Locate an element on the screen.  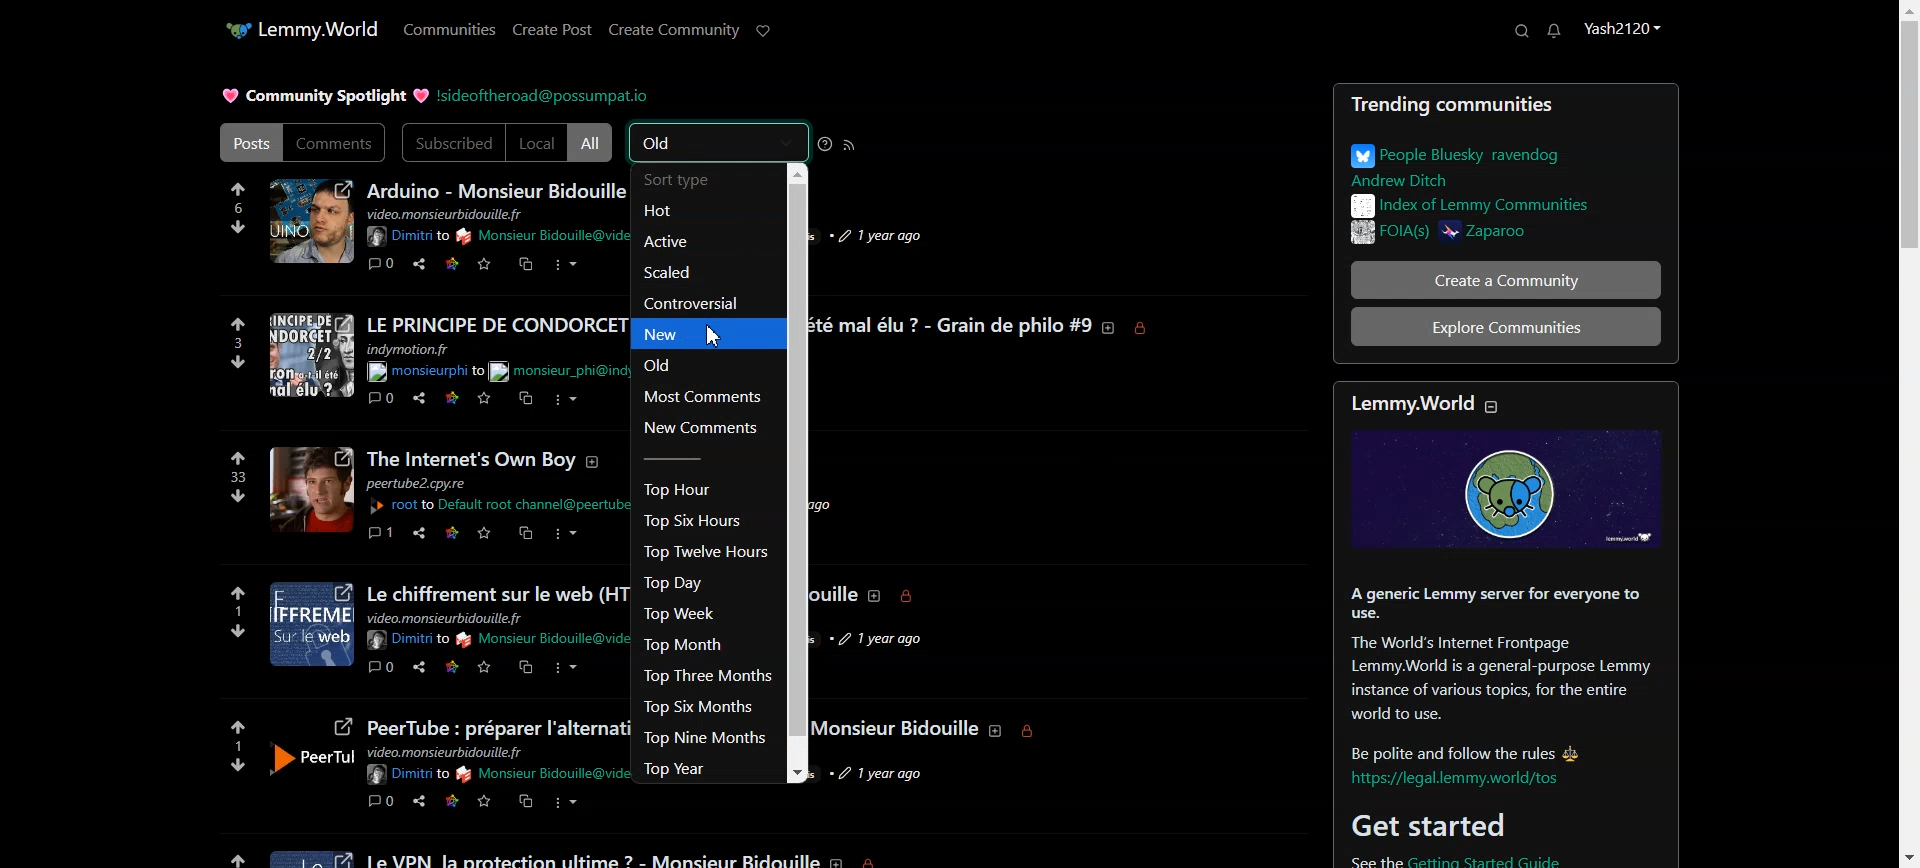
 is located at coordinates (312, 751).